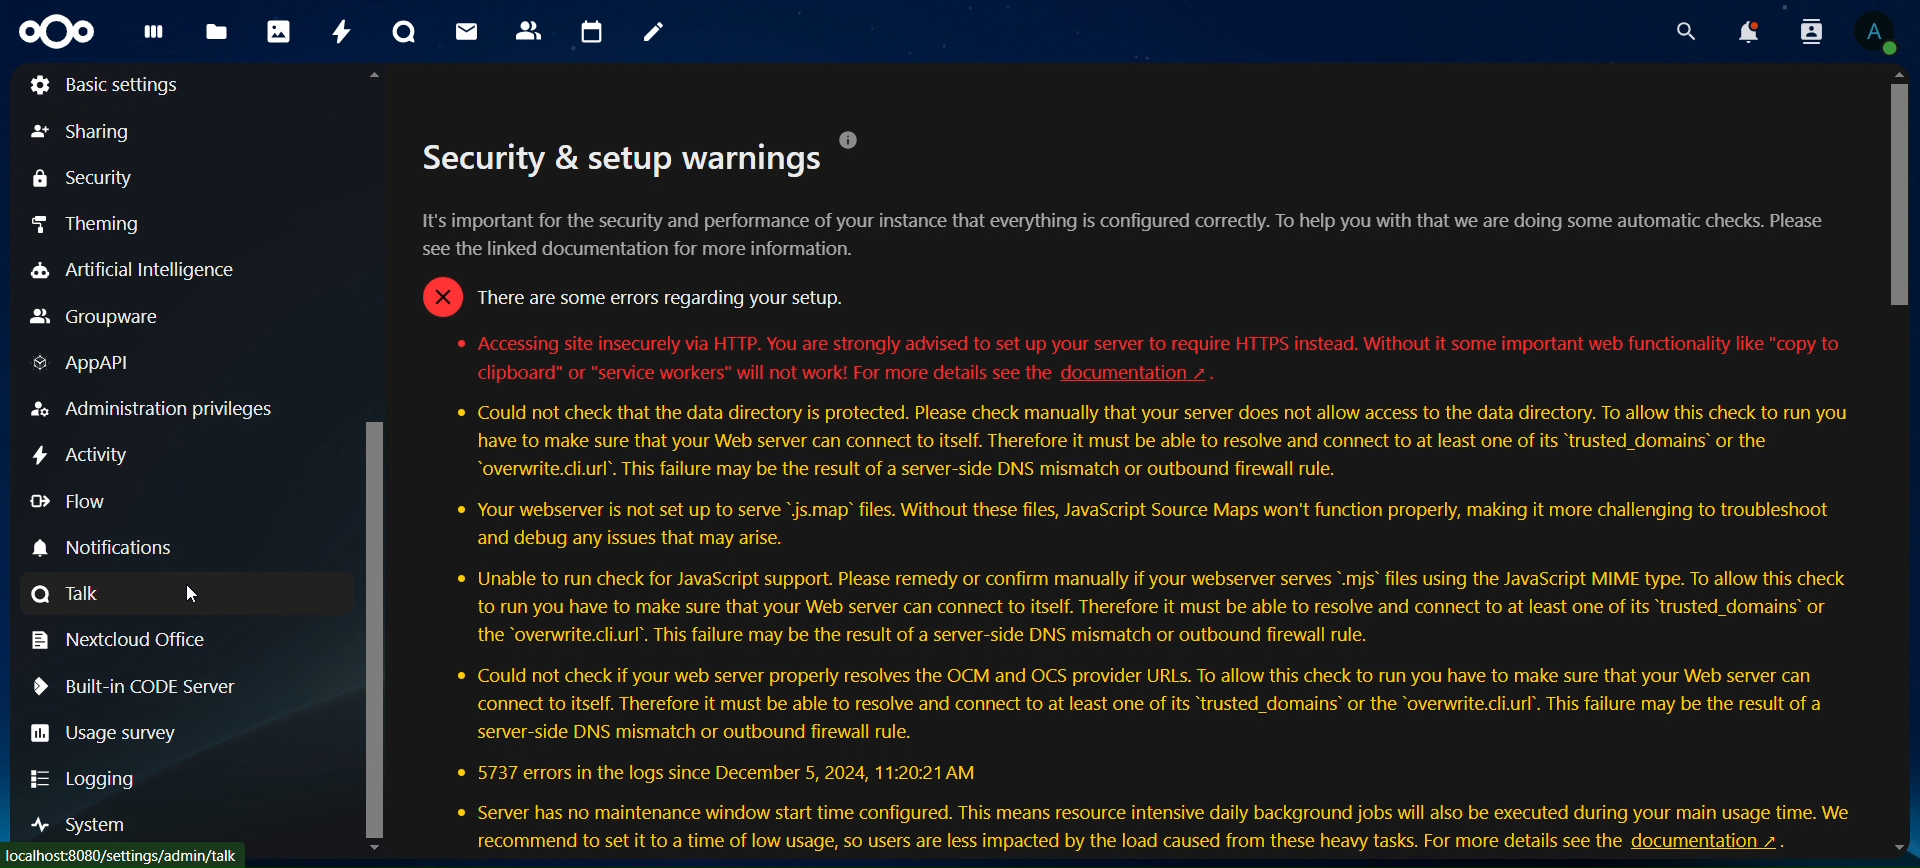  Describe the element at coordinates (73, 595) in the screenshot. I see `talk` at that location.